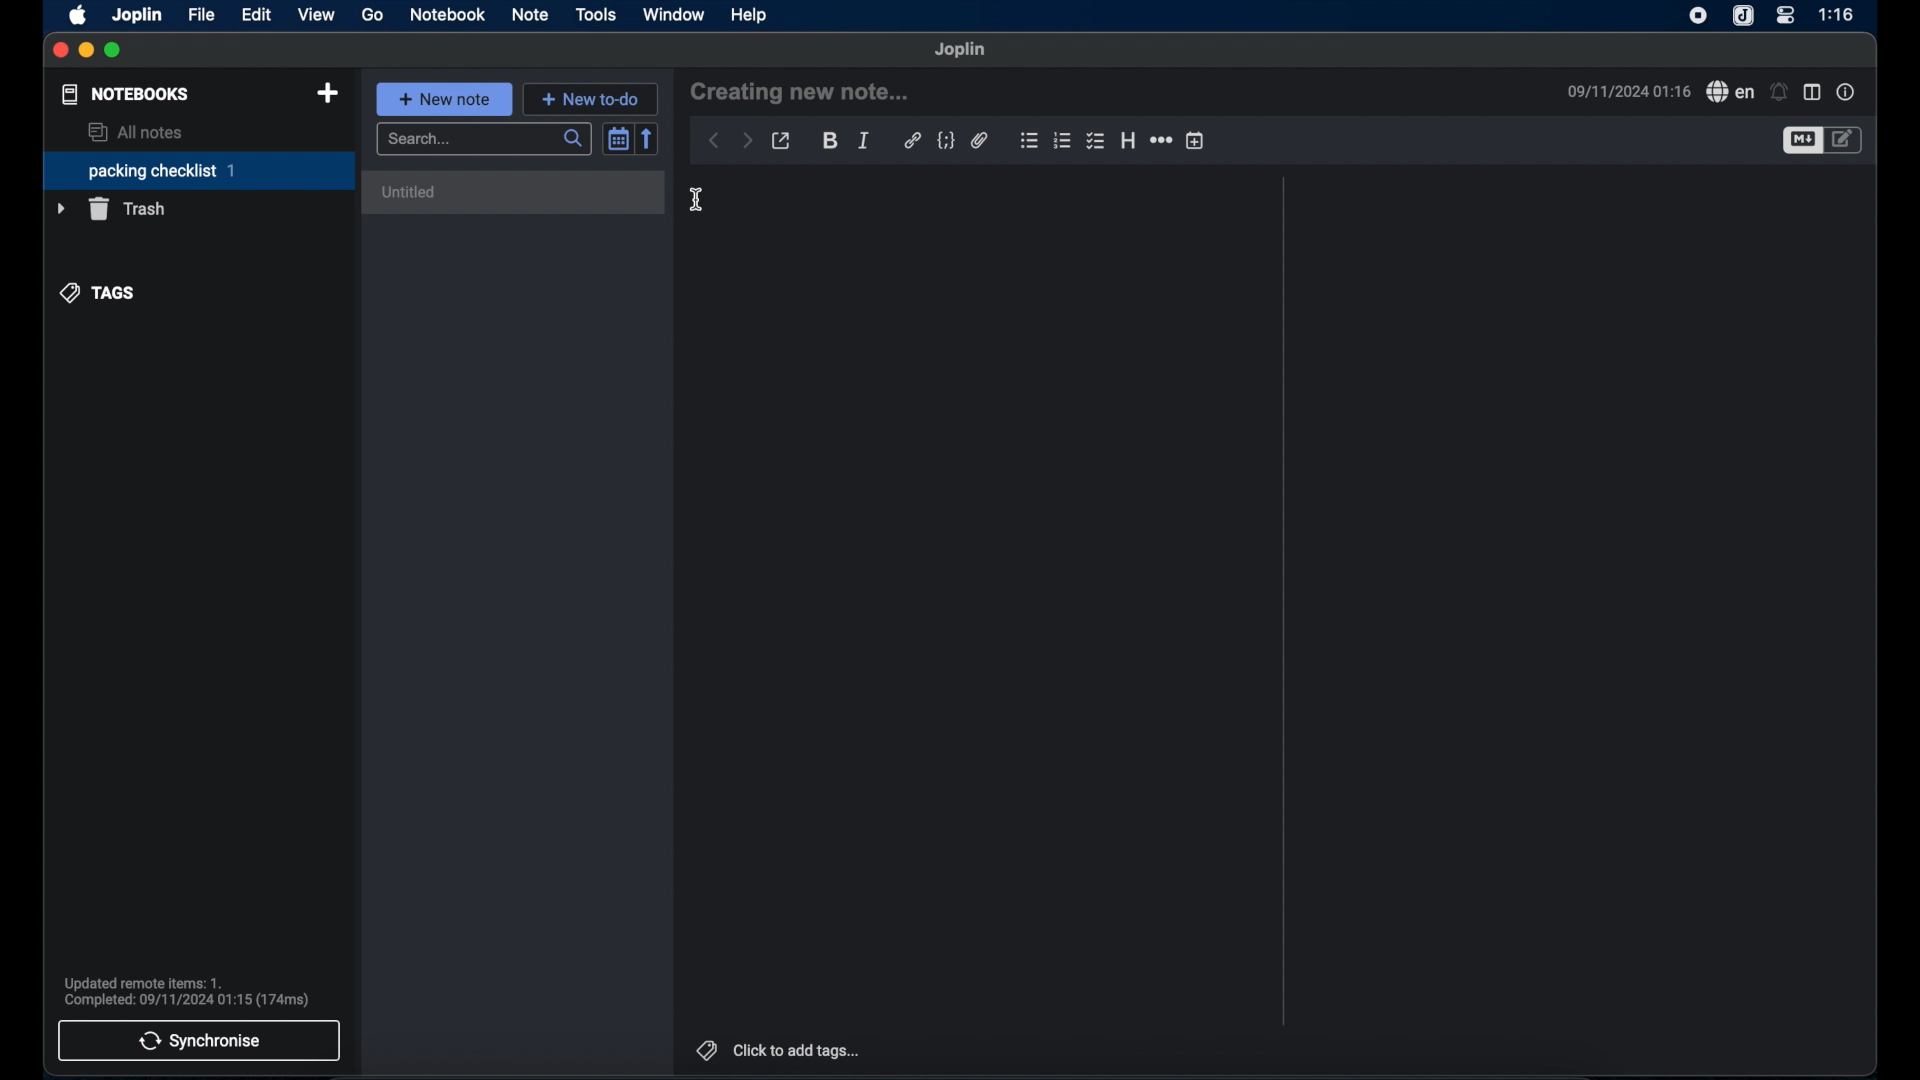  What do you see at coordinates (198, 171) in the screenshot?
I see `packing checklist` at bounding box center [198, 171].